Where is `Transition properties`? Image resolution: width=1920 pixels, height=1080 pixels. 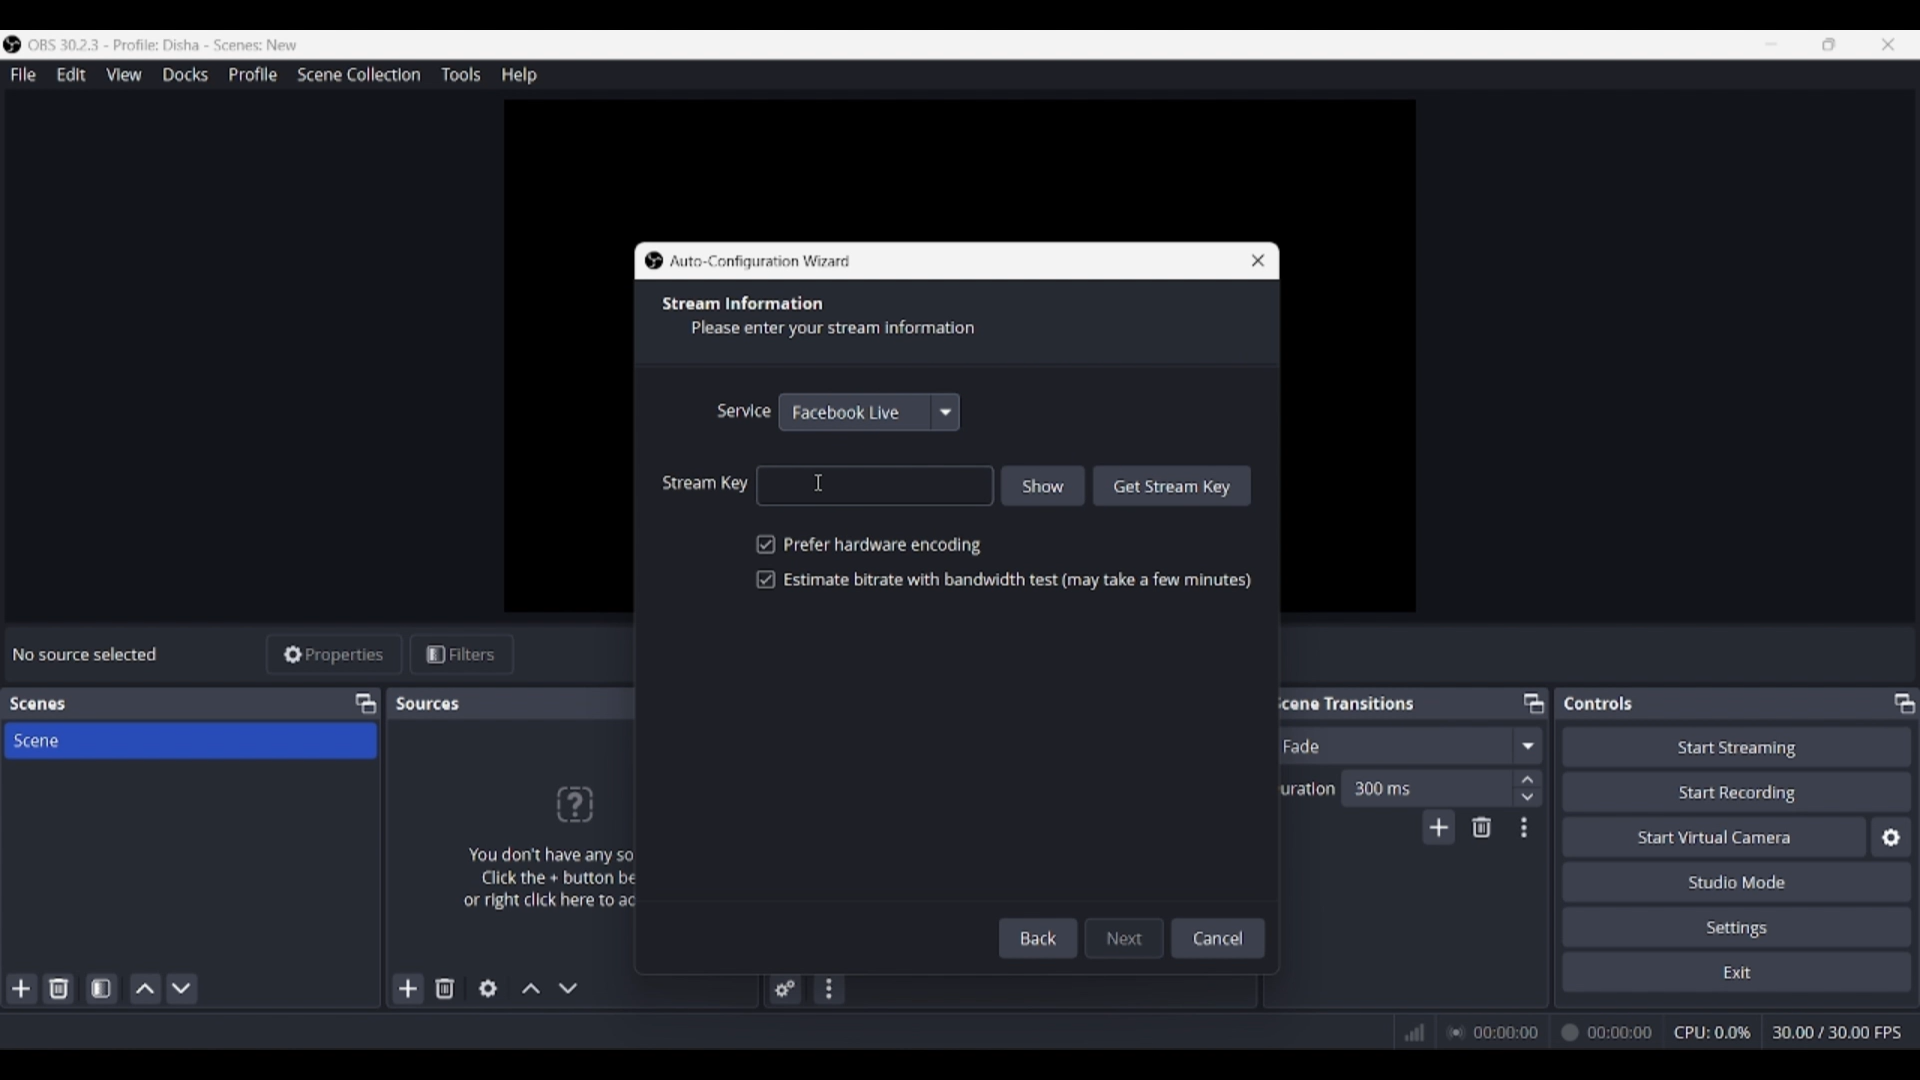 Transition properties is located at coordinates (1524, 828).